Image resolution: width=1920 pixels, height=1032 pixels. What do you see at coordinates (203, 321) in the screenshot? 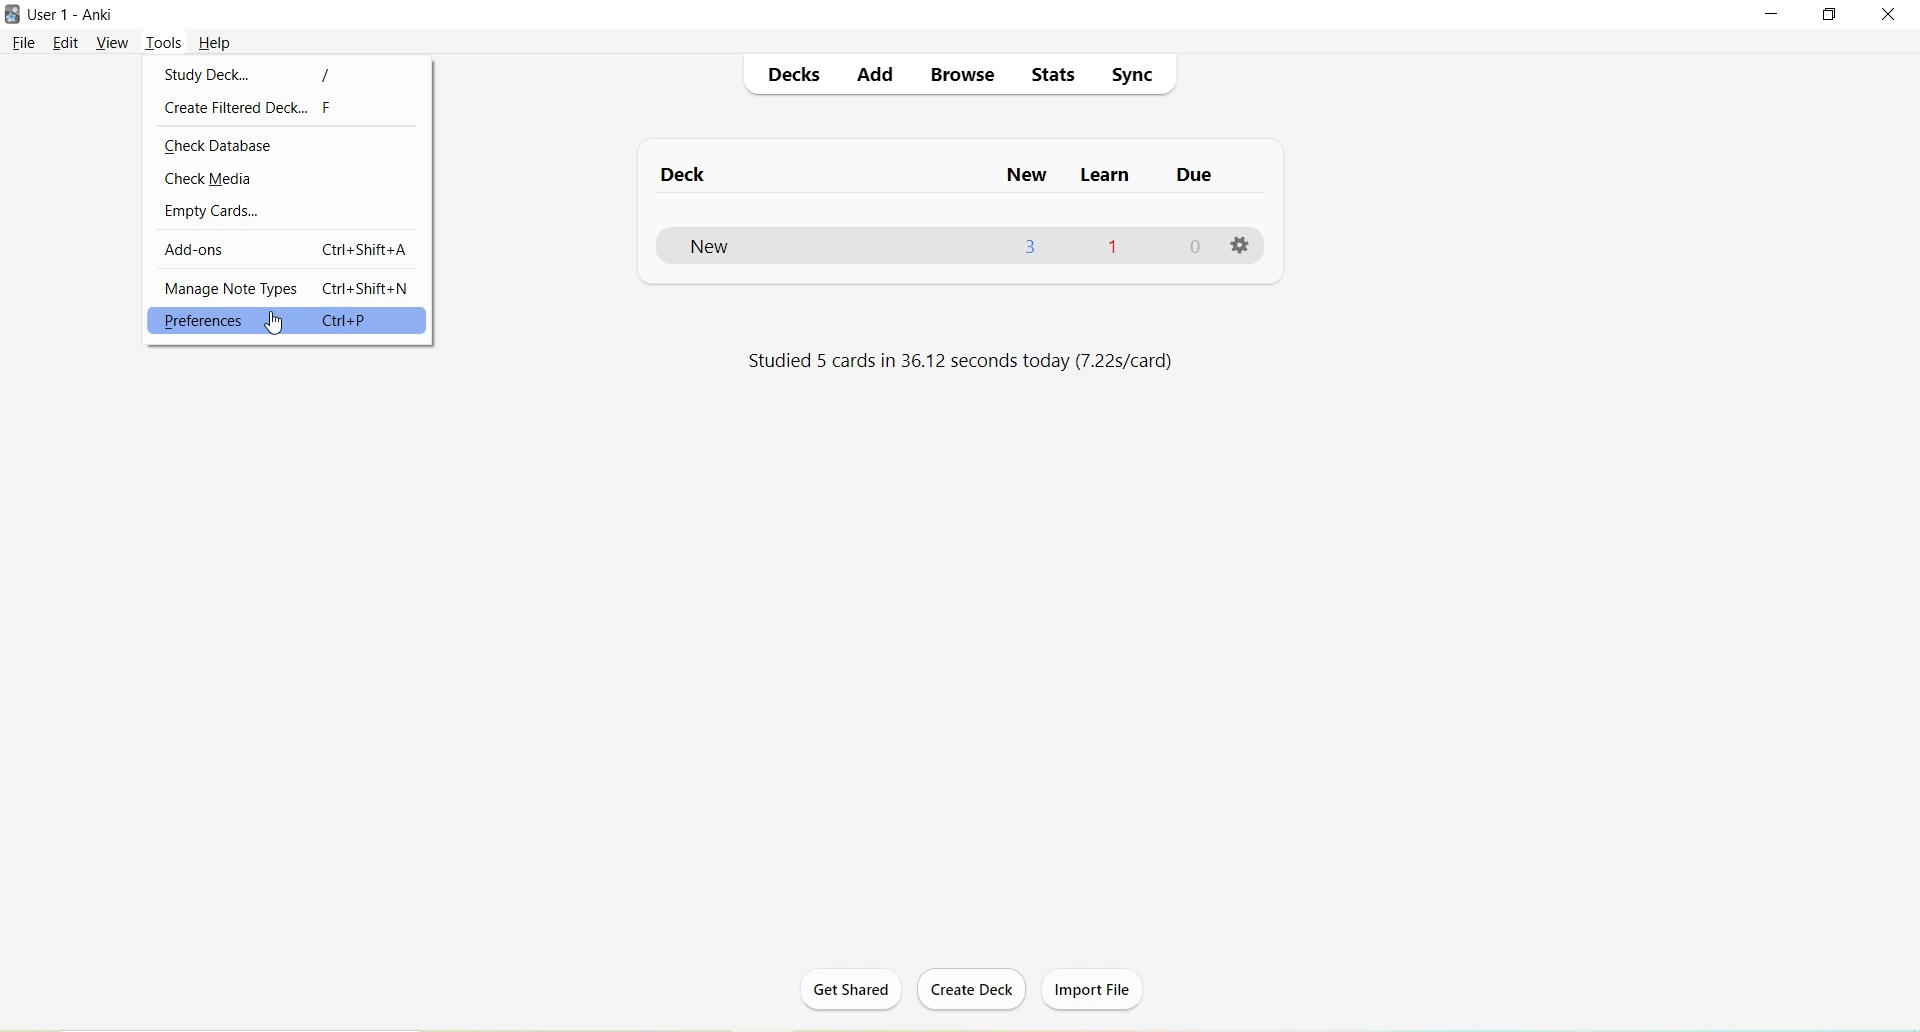
I see `Preferences` at bounding box center [203, 321].